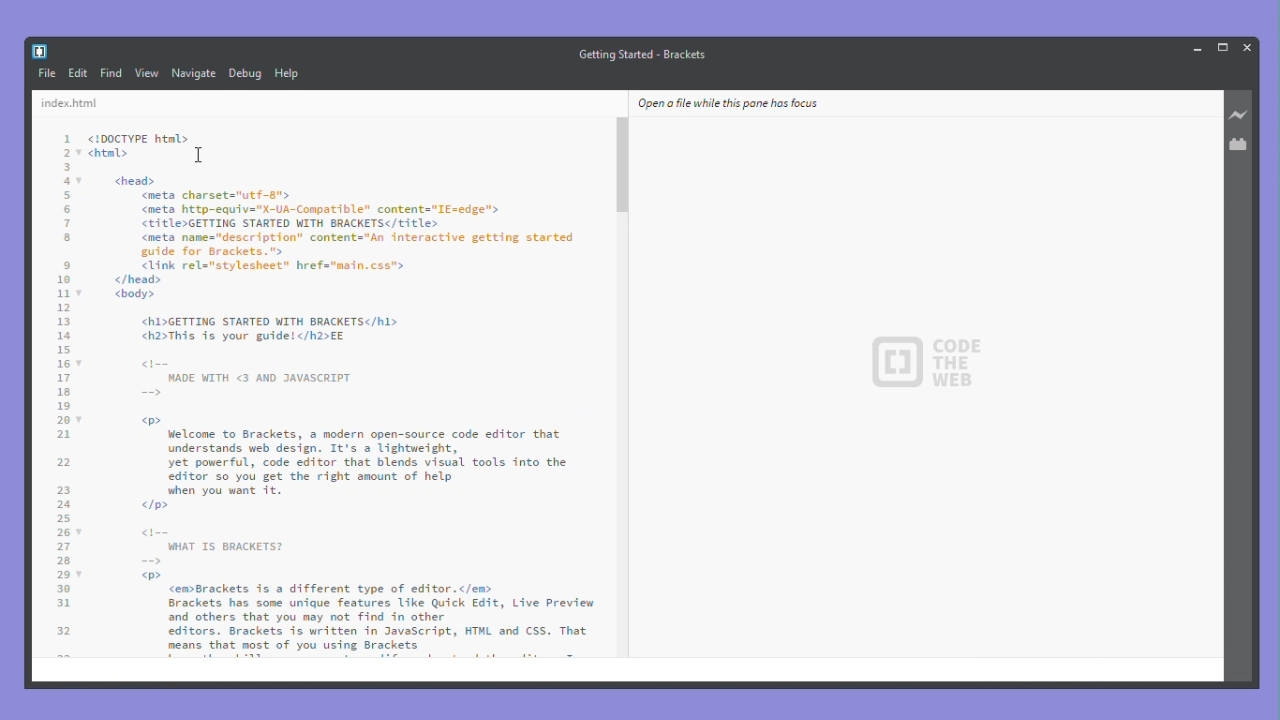 This screenshot has width=1280, height=720. I want to click on 4, so click(67, 183).